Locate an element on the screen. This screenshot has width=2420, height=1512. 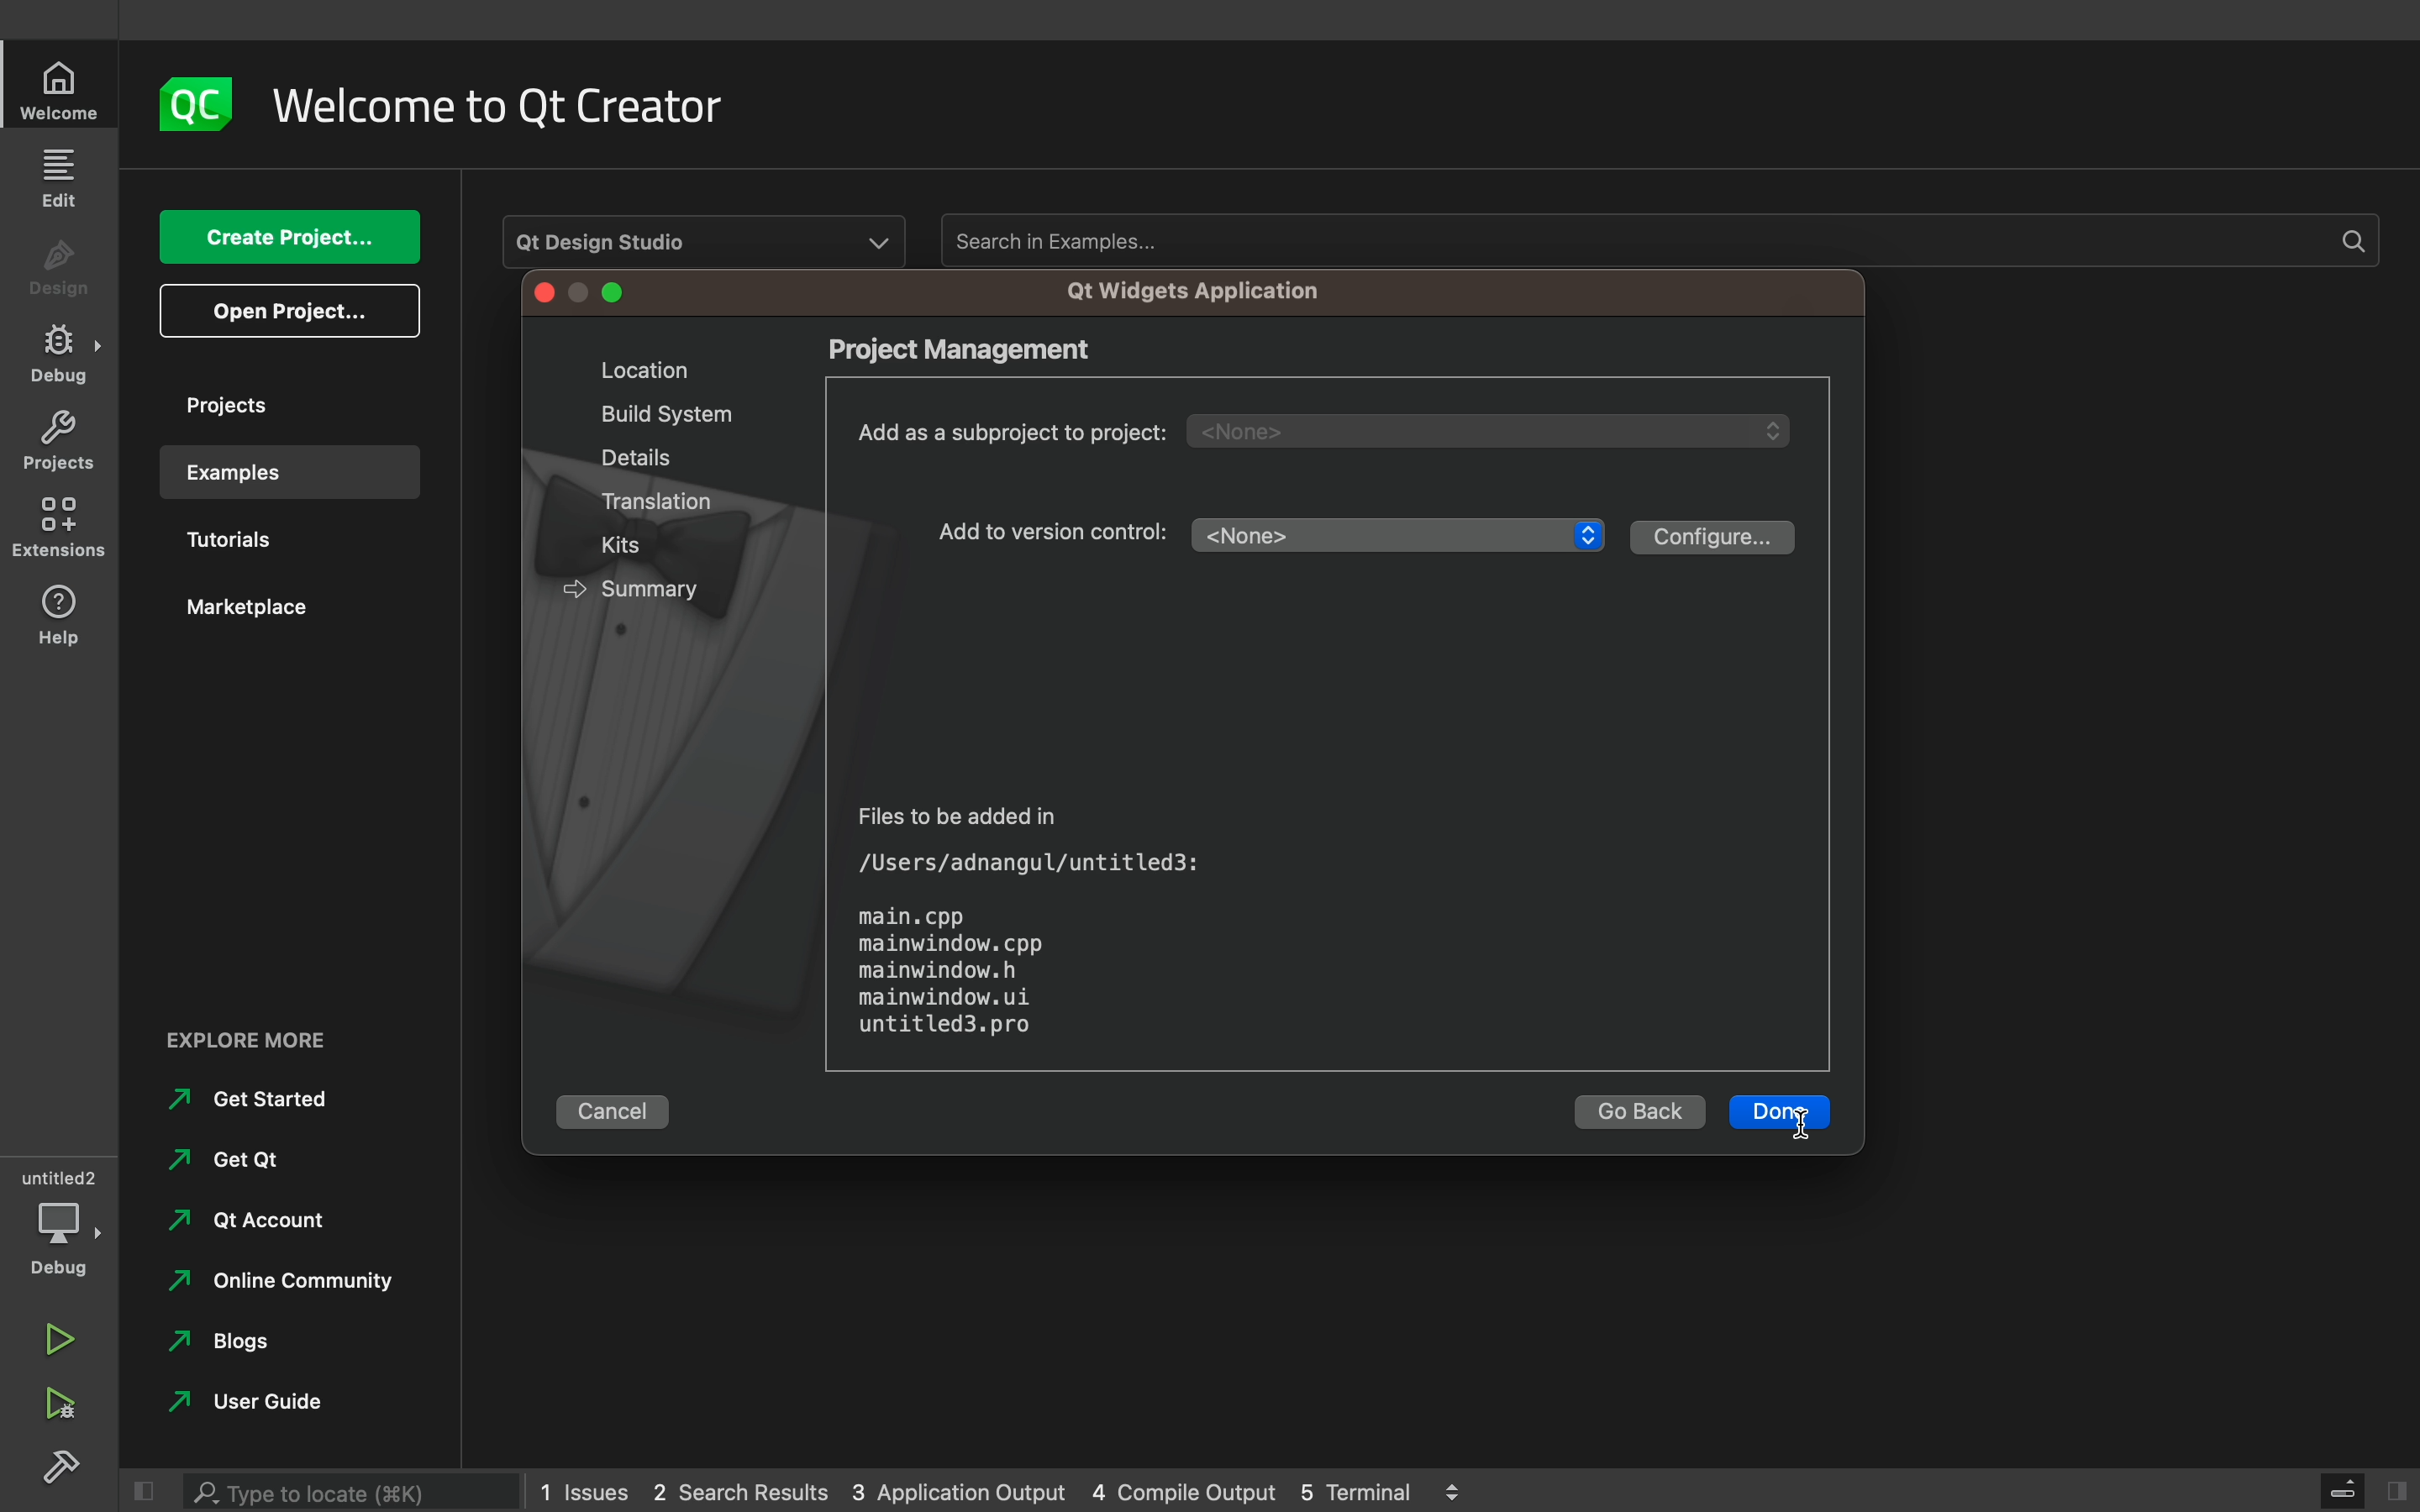
increase/decrease arrows is located at coordinates (1462, 1489).